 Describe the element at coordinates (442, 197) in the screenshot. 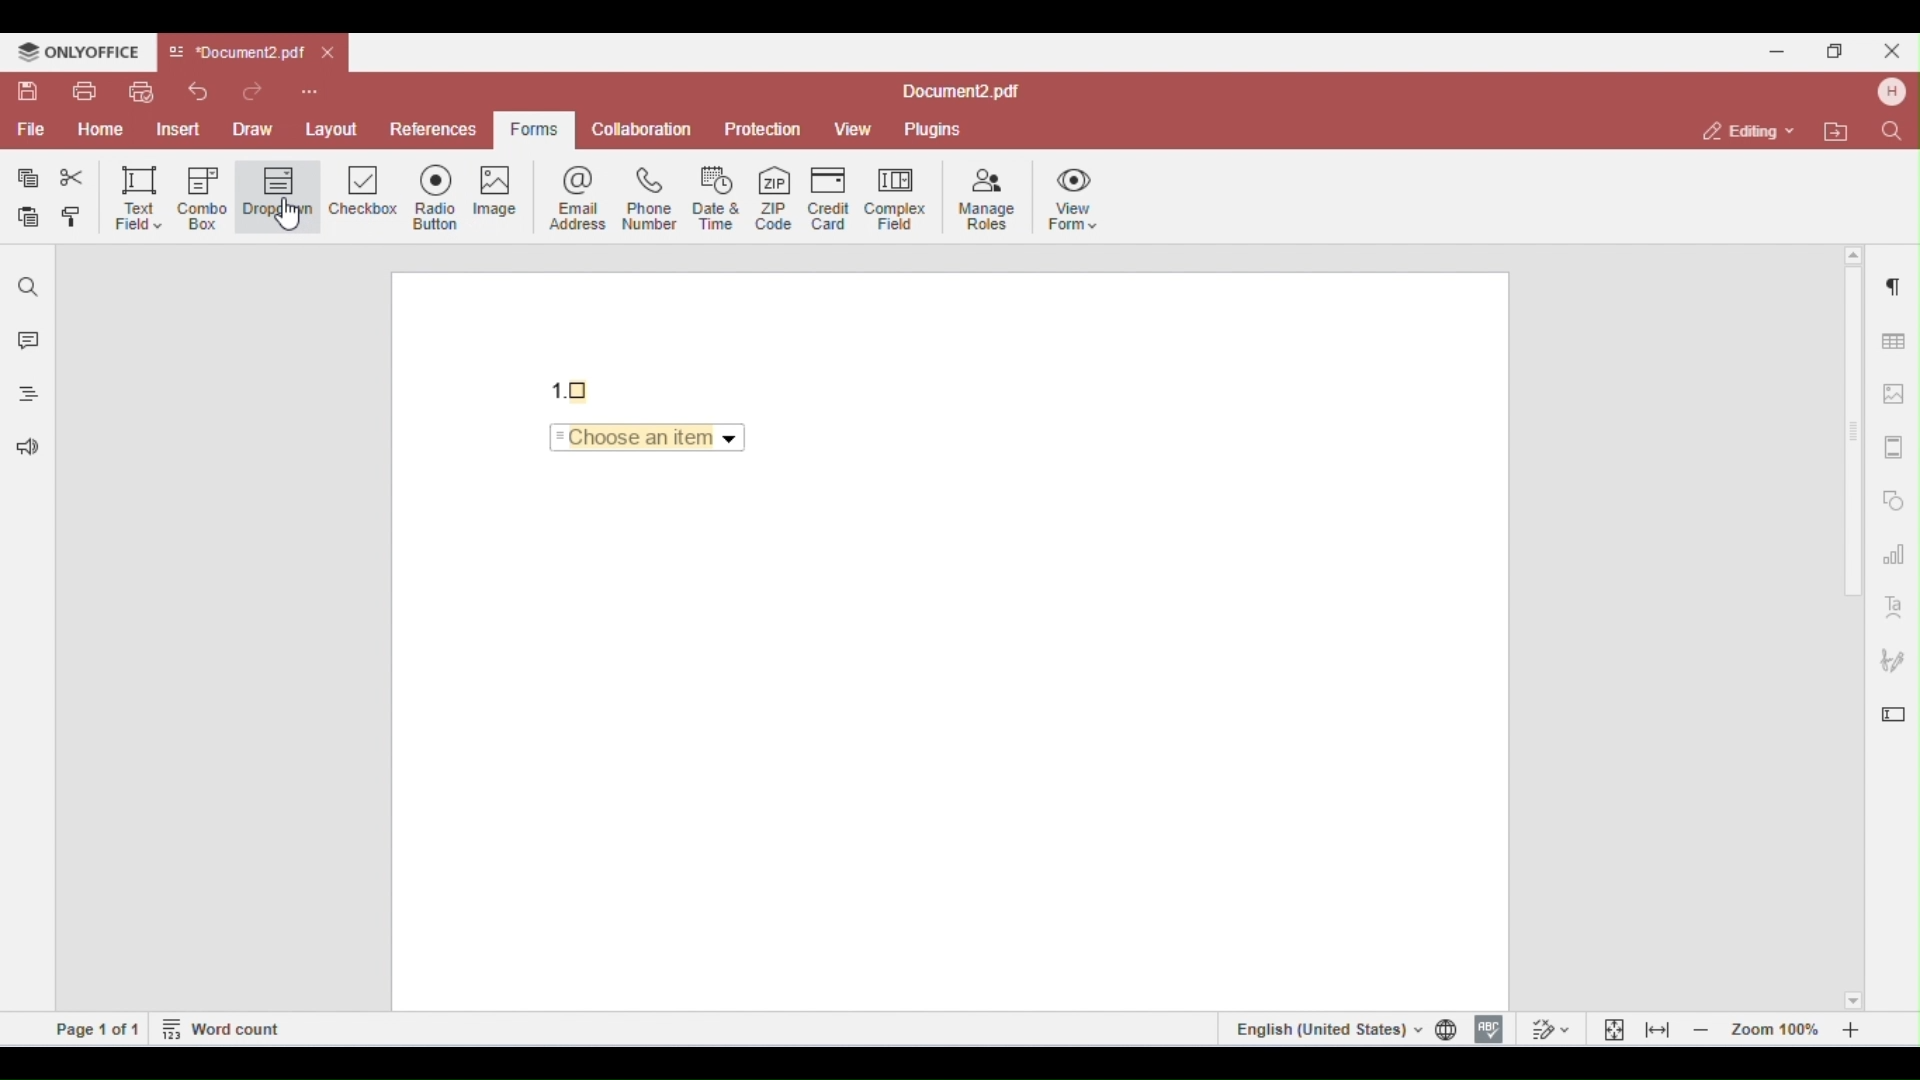

I see `radio button` at that location.